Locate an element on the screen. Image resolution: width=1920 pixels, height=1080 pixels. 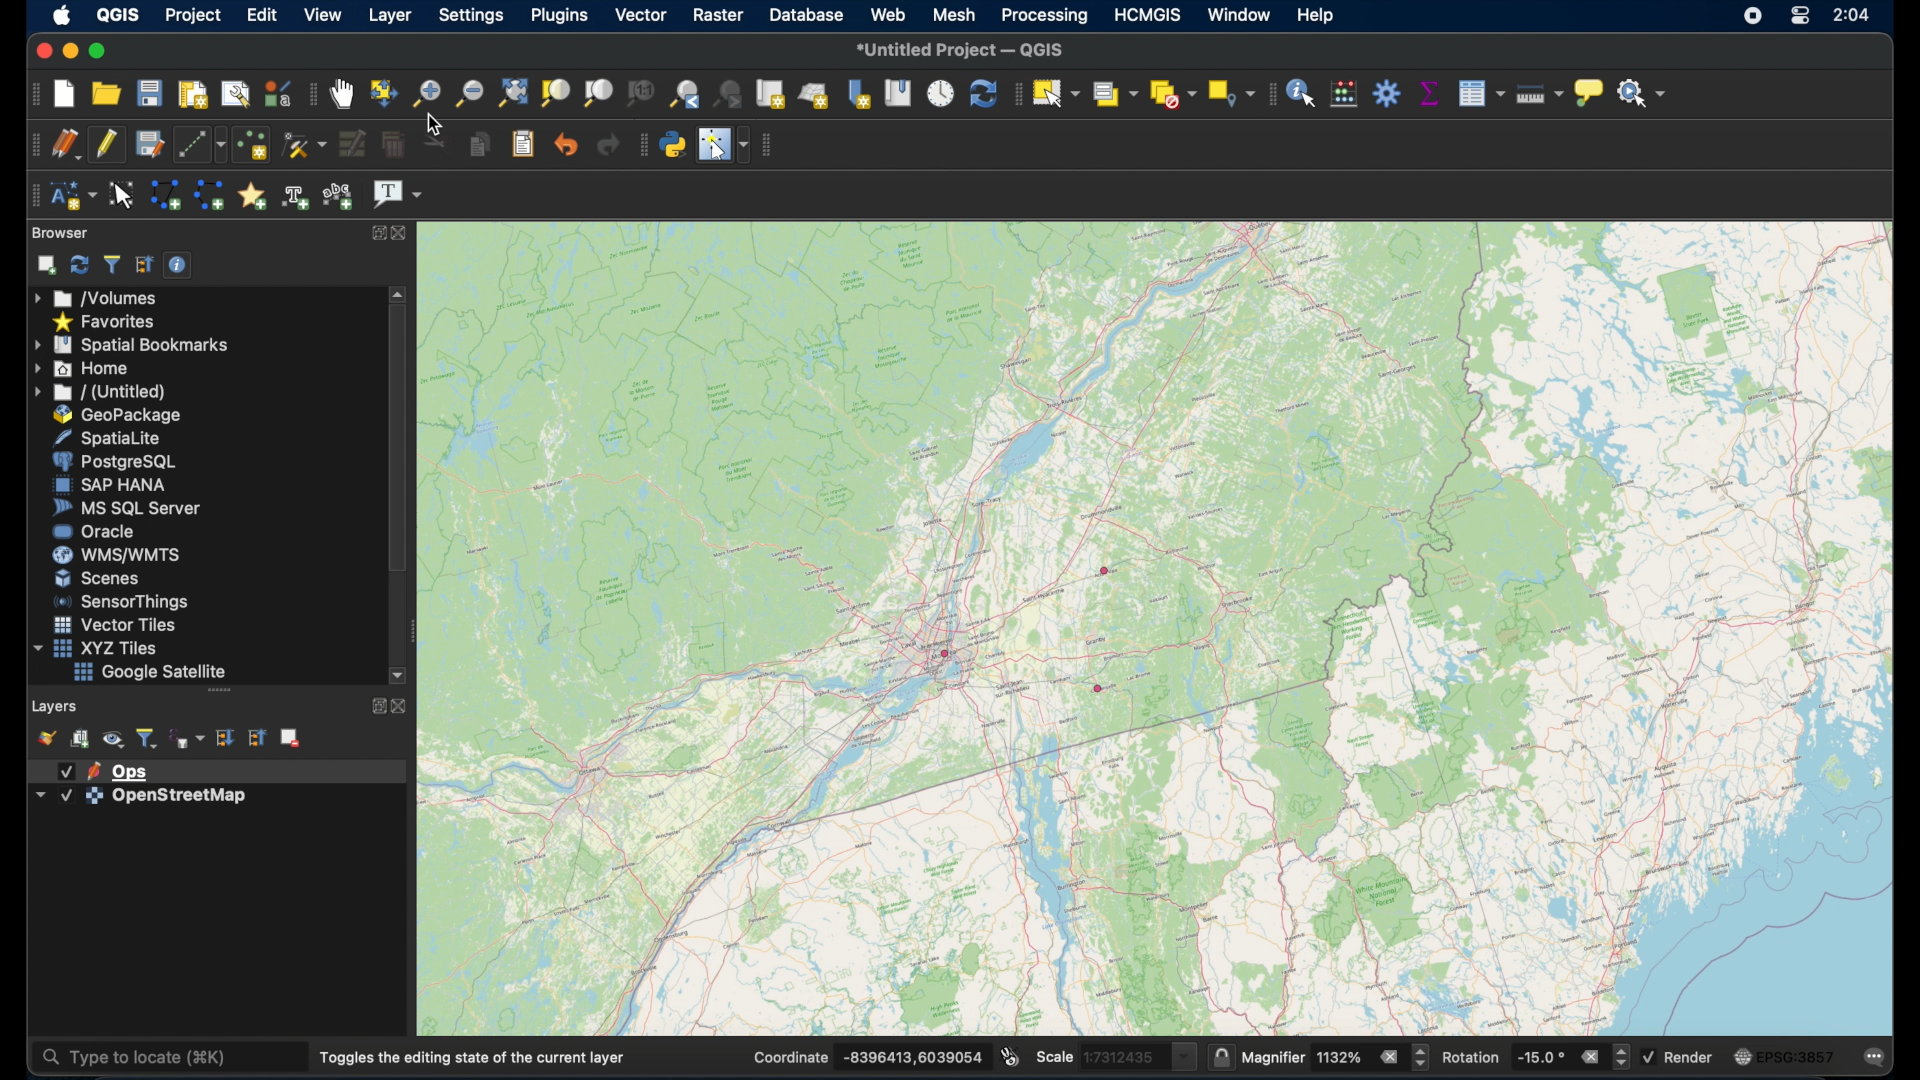
map navigation toolbar is located at coordinates (311, 95).